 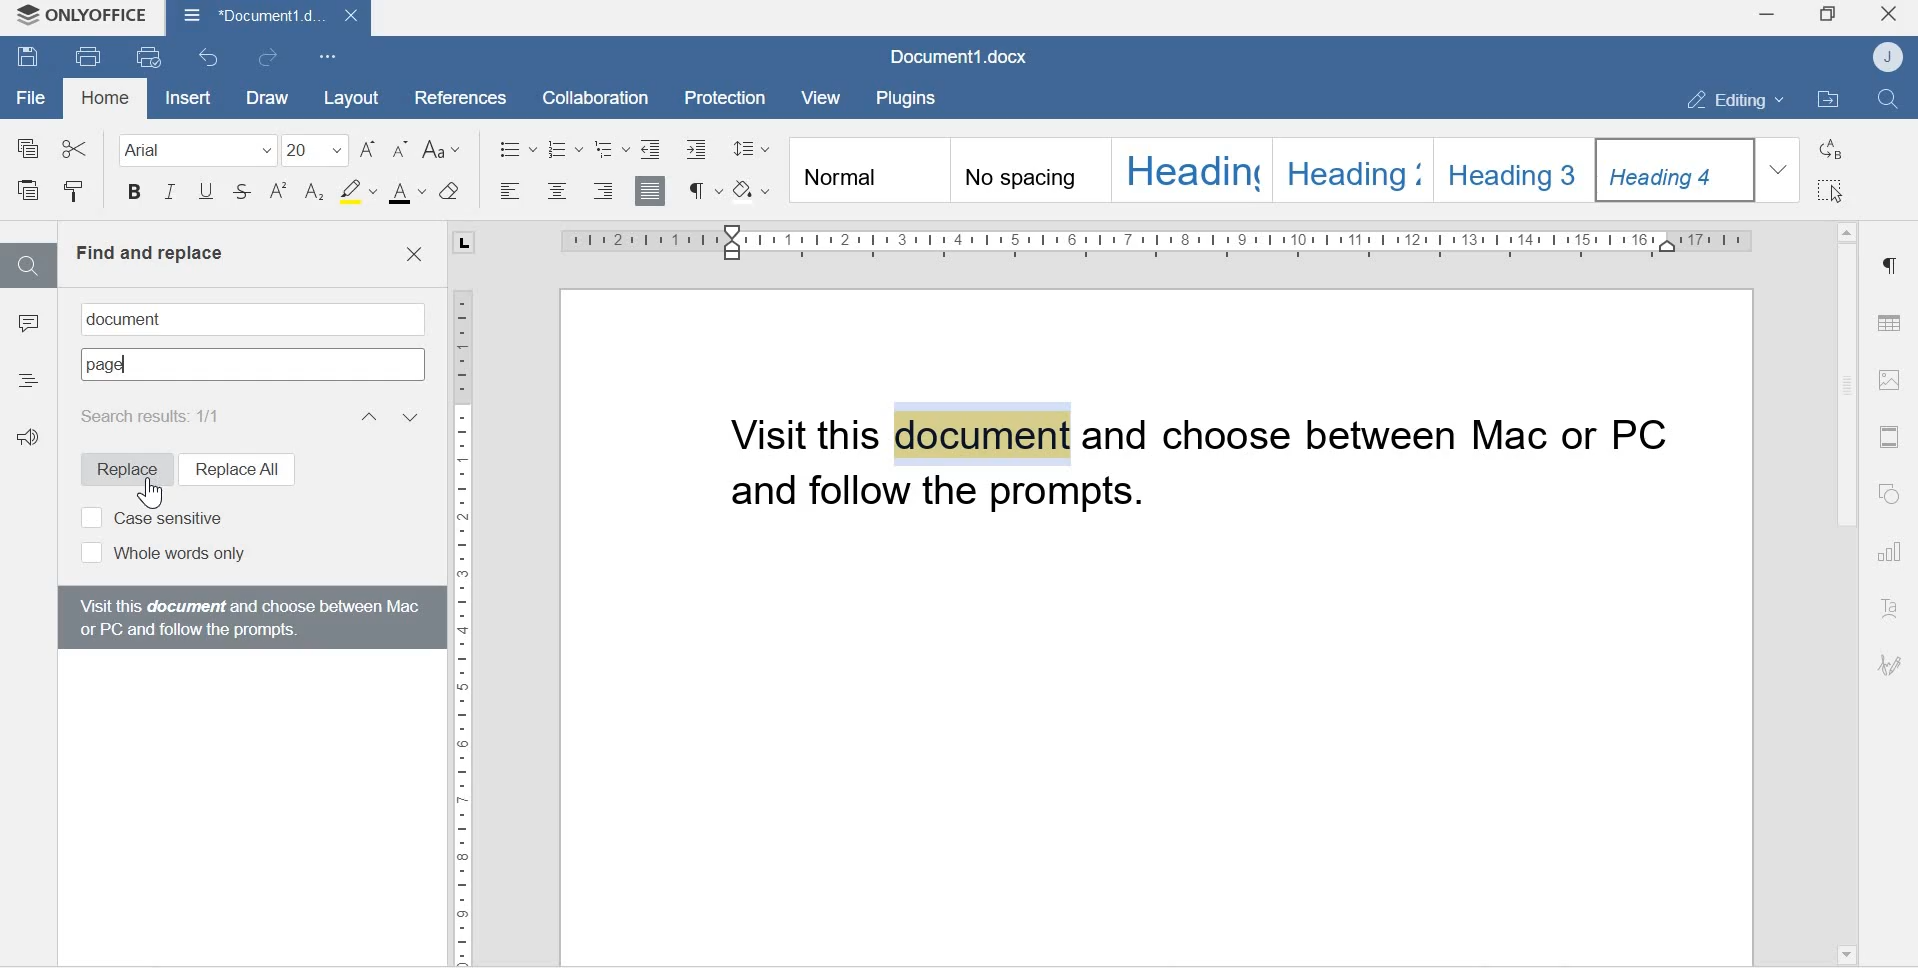 What do you see at coordinates (31, 98) in the screenshot?
I see `File` at bounding box center [31, 98].